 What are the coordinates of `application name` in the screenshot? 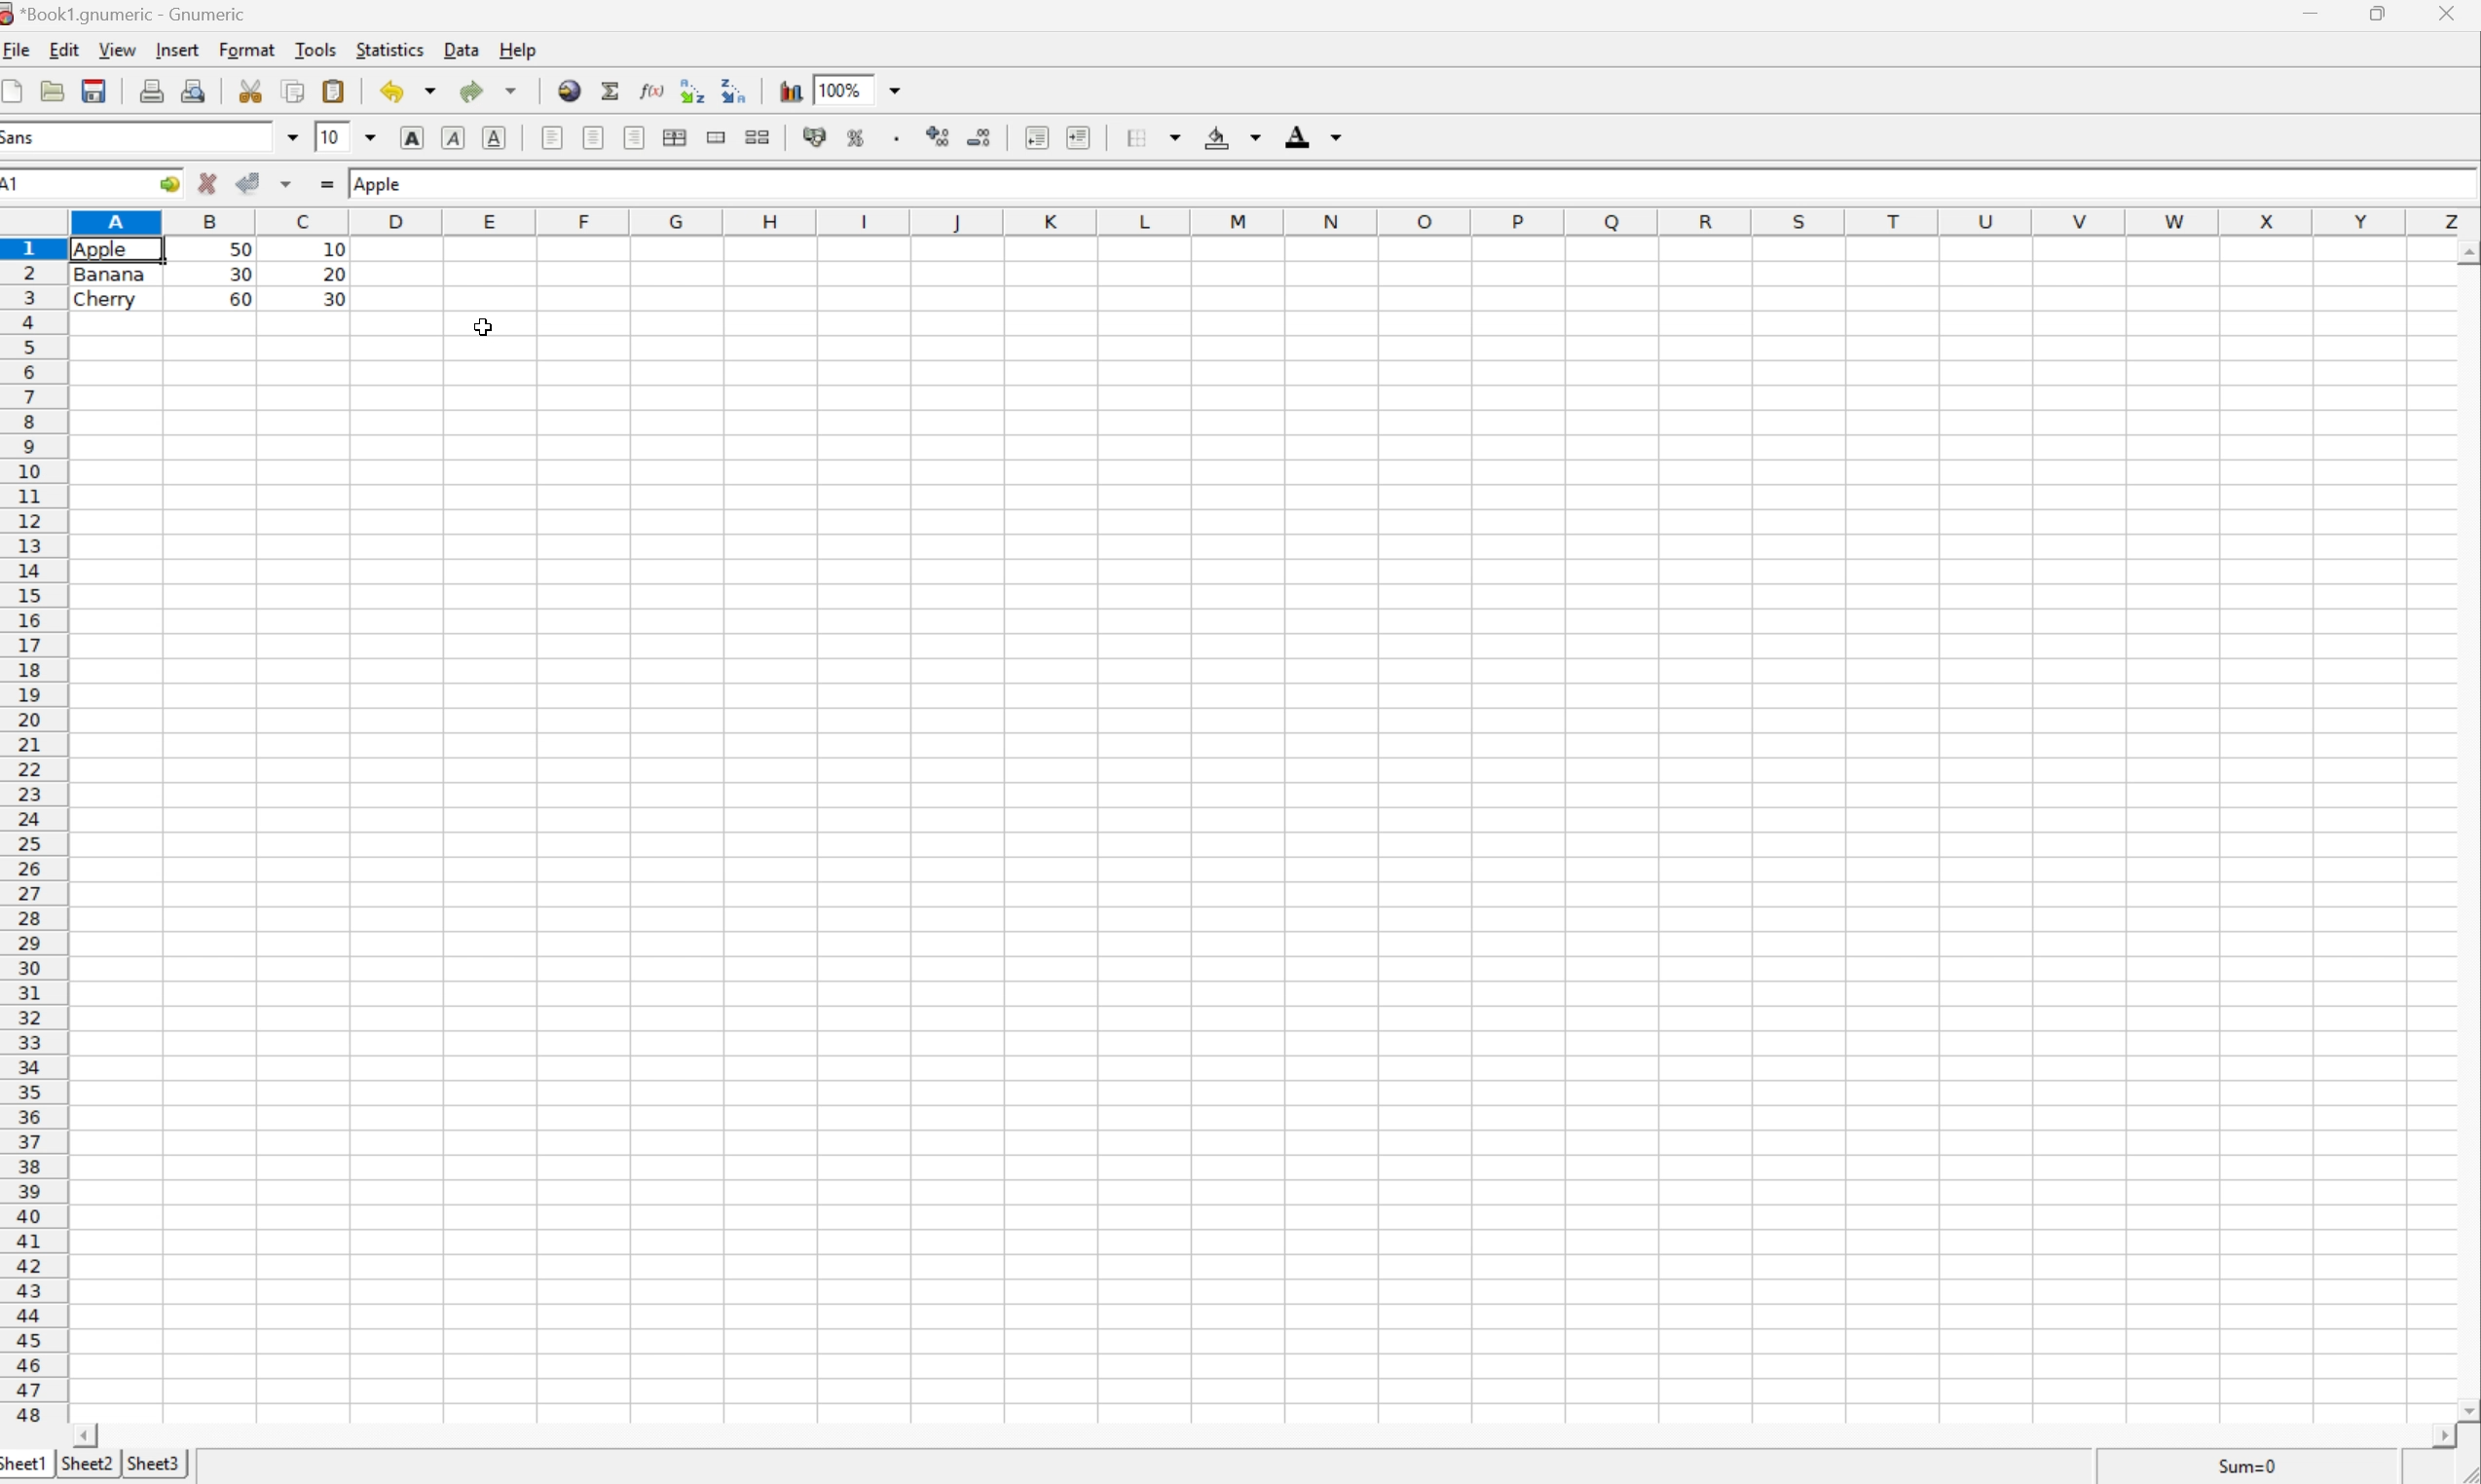 It's located at (124, 14).